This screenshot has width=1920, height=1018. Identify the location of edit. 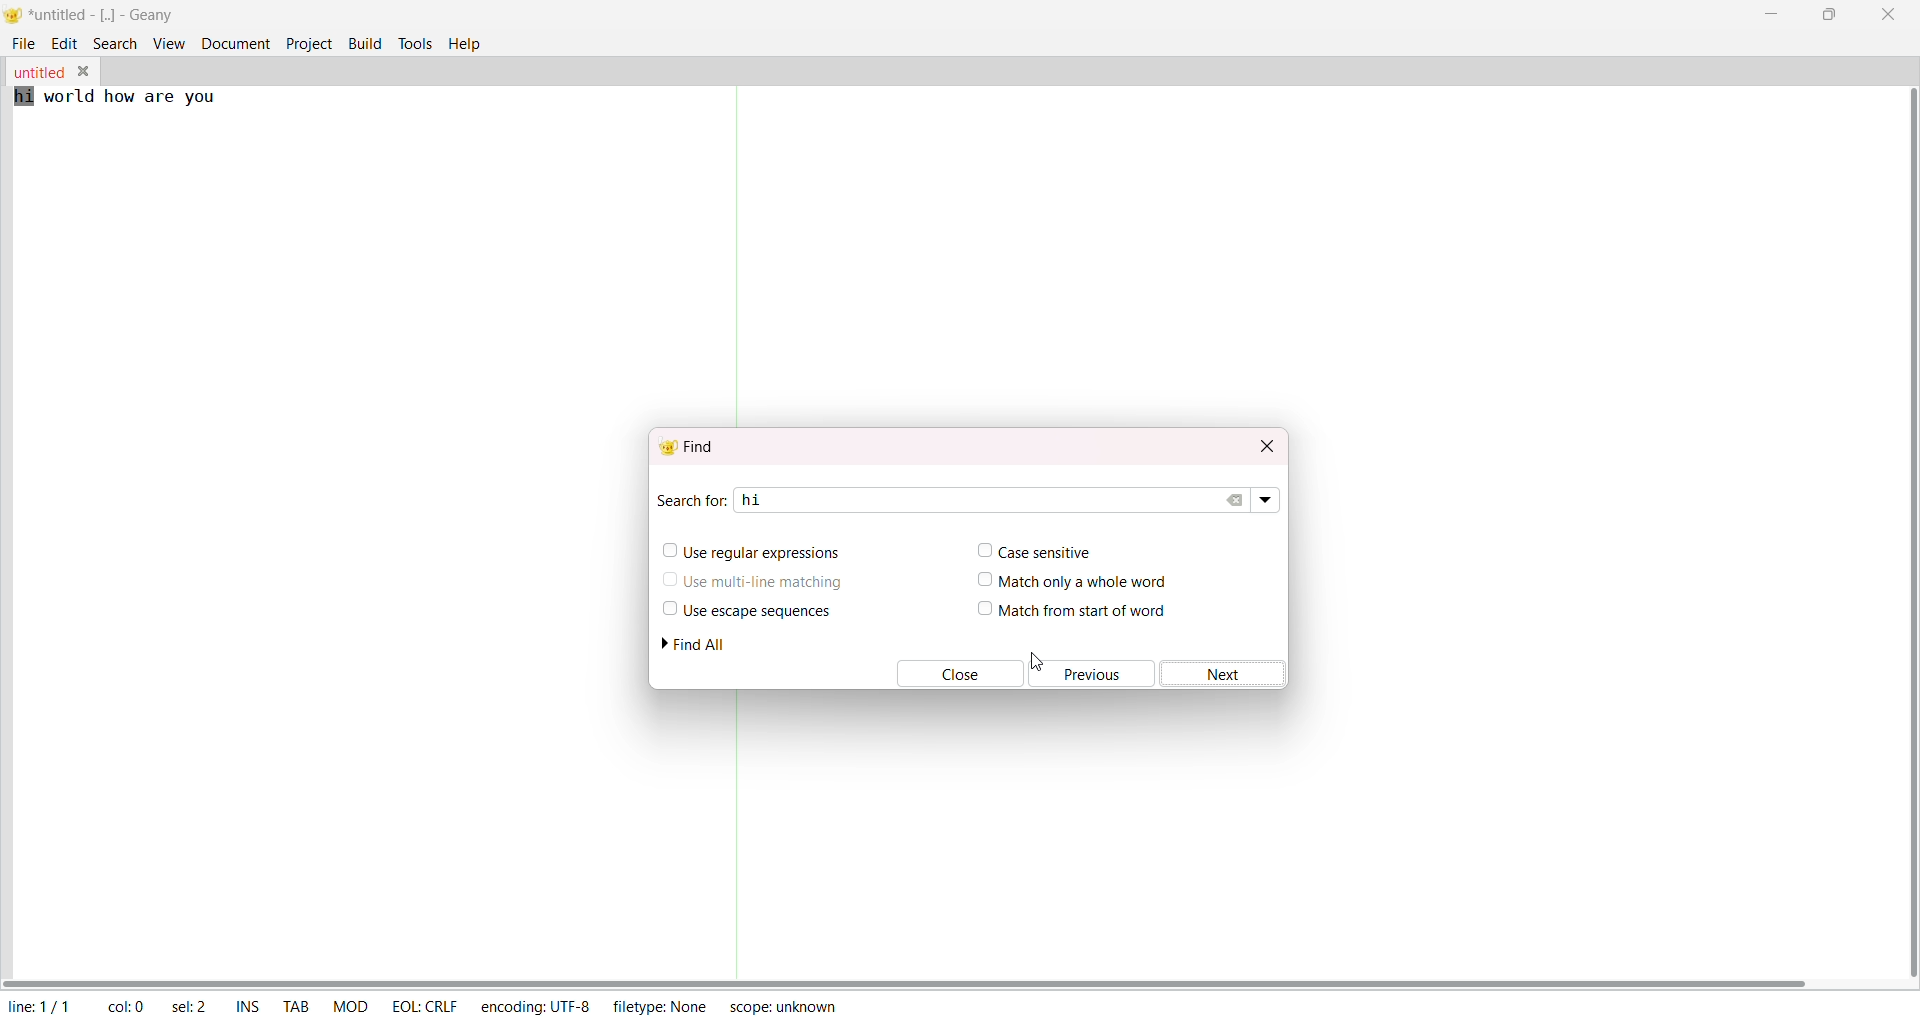
(60, 42).